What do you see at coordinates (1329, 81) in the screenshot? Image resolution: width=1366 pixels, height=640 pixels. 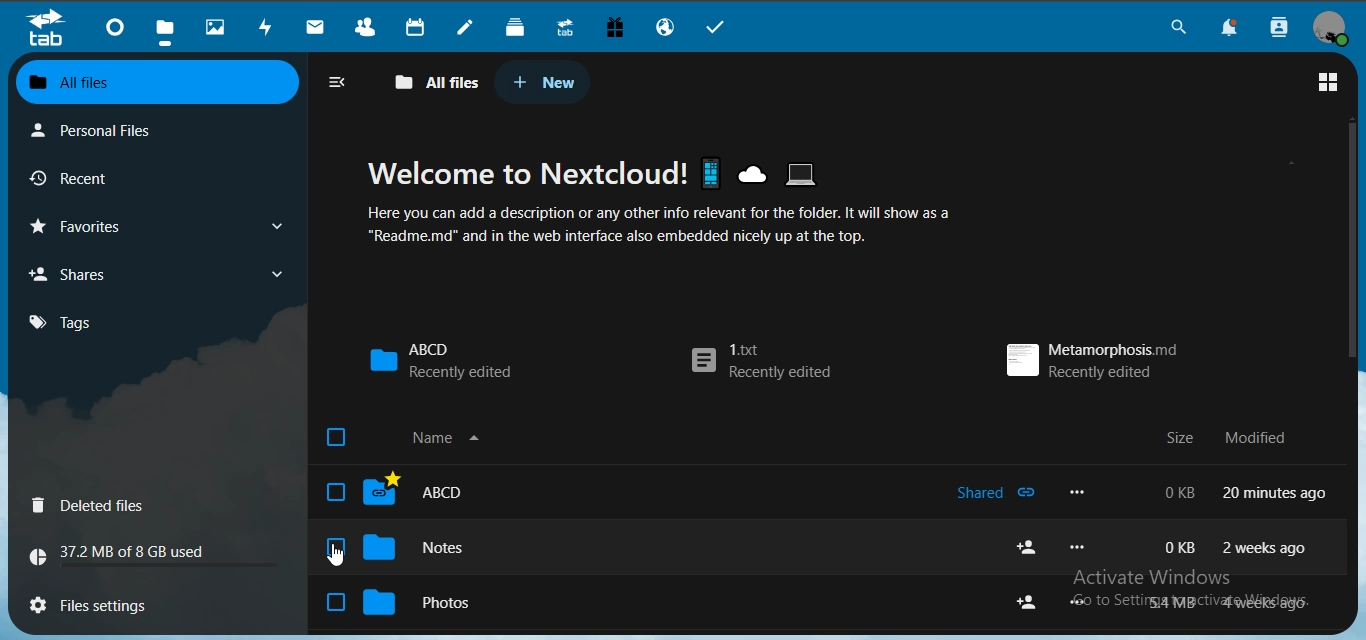 I see `grid view` at bounding box center [1329, 81].